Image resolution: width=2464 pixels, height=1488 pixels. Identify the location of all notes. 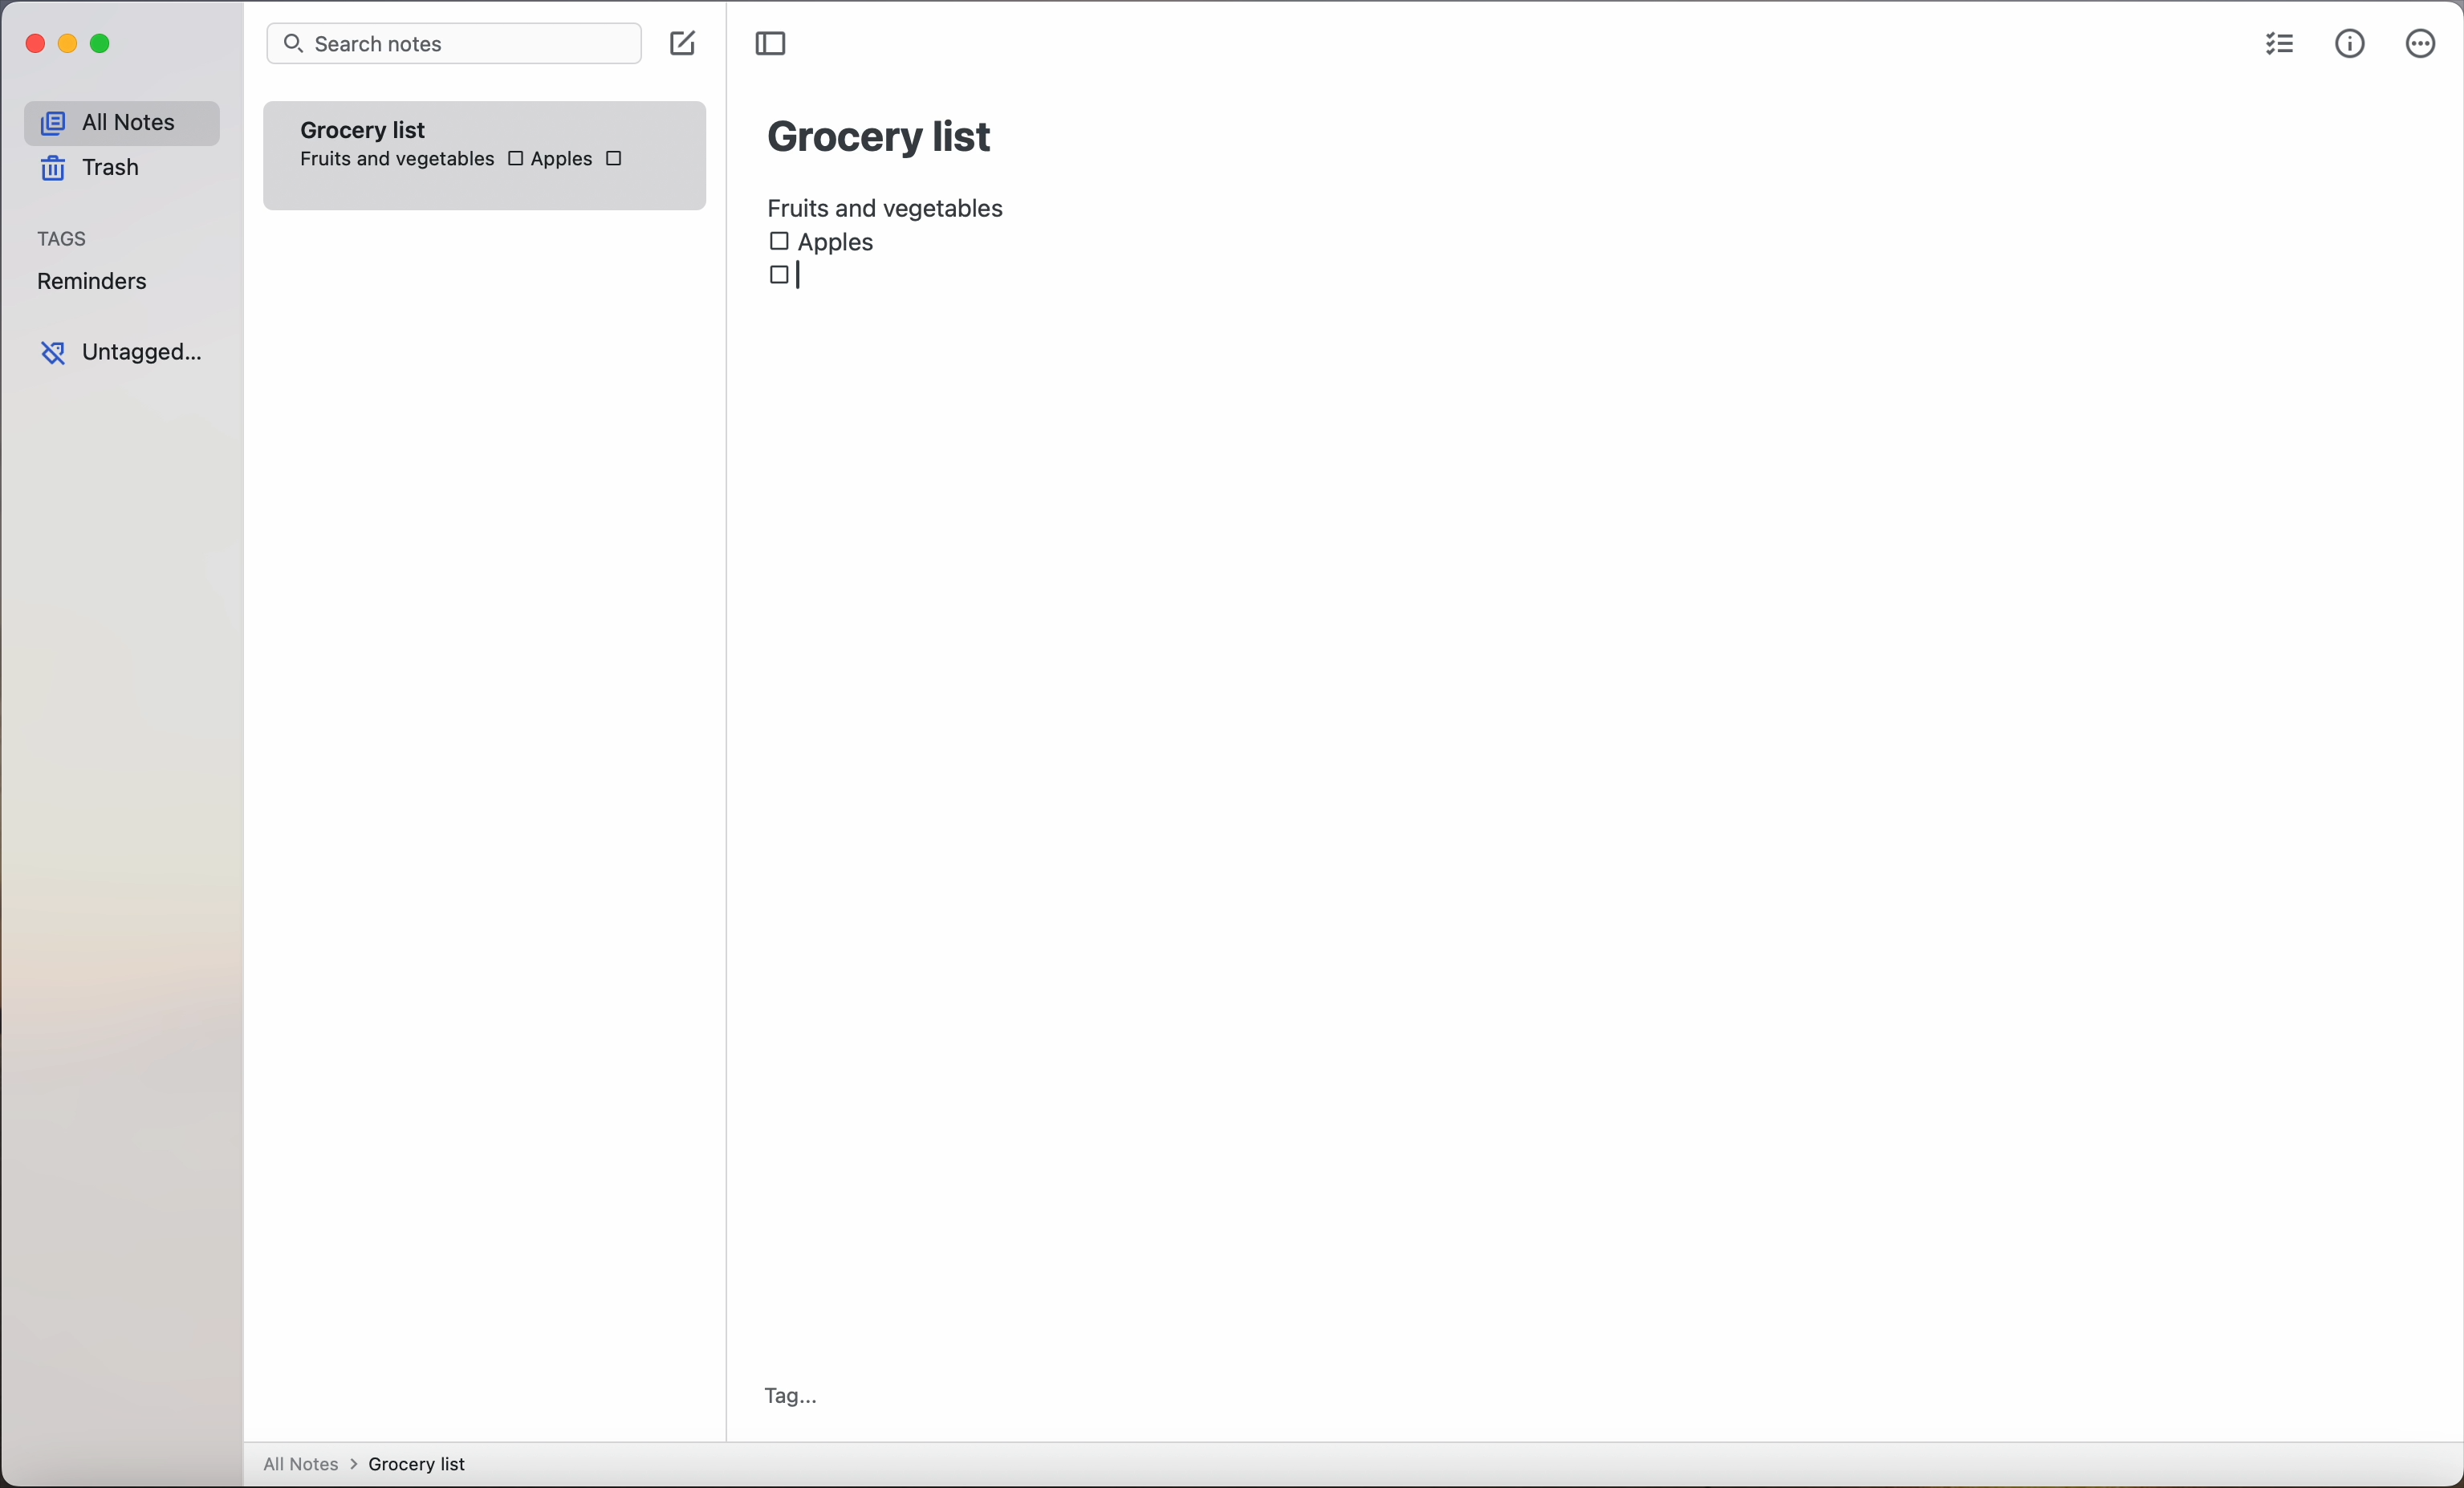
(120, 123).